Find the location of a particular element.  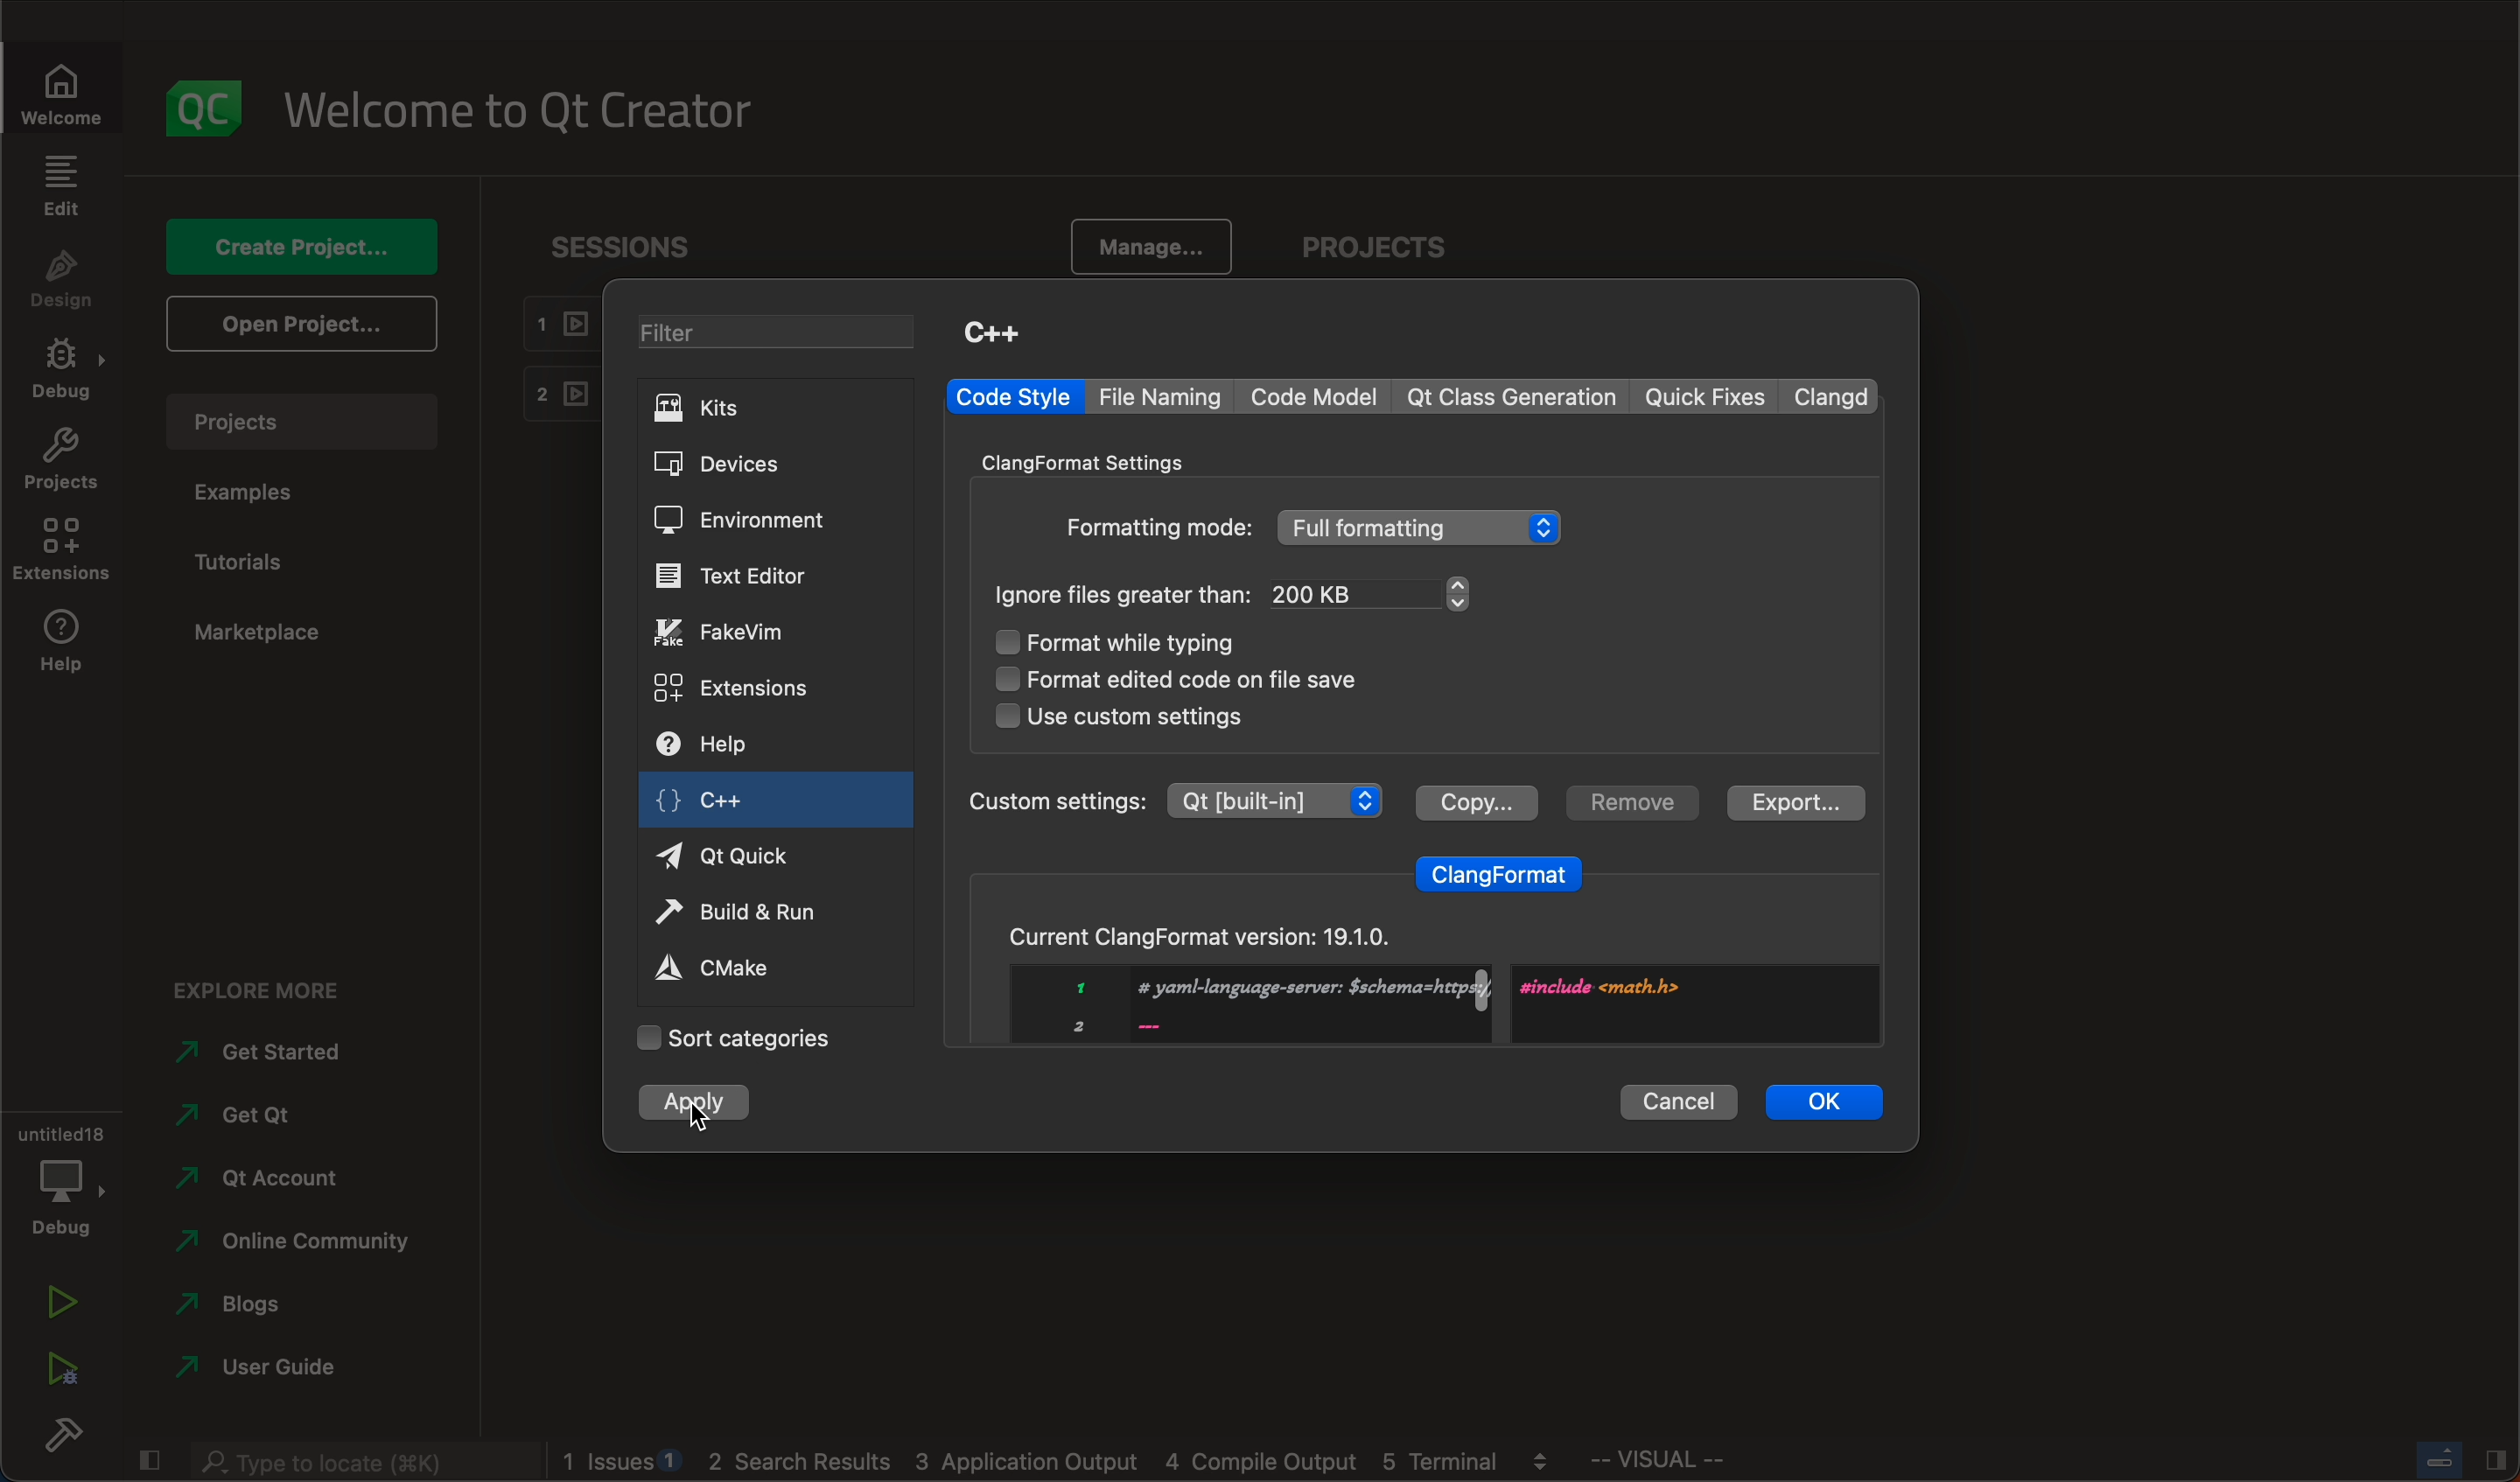

extensions is located at coordinates (60, 550).